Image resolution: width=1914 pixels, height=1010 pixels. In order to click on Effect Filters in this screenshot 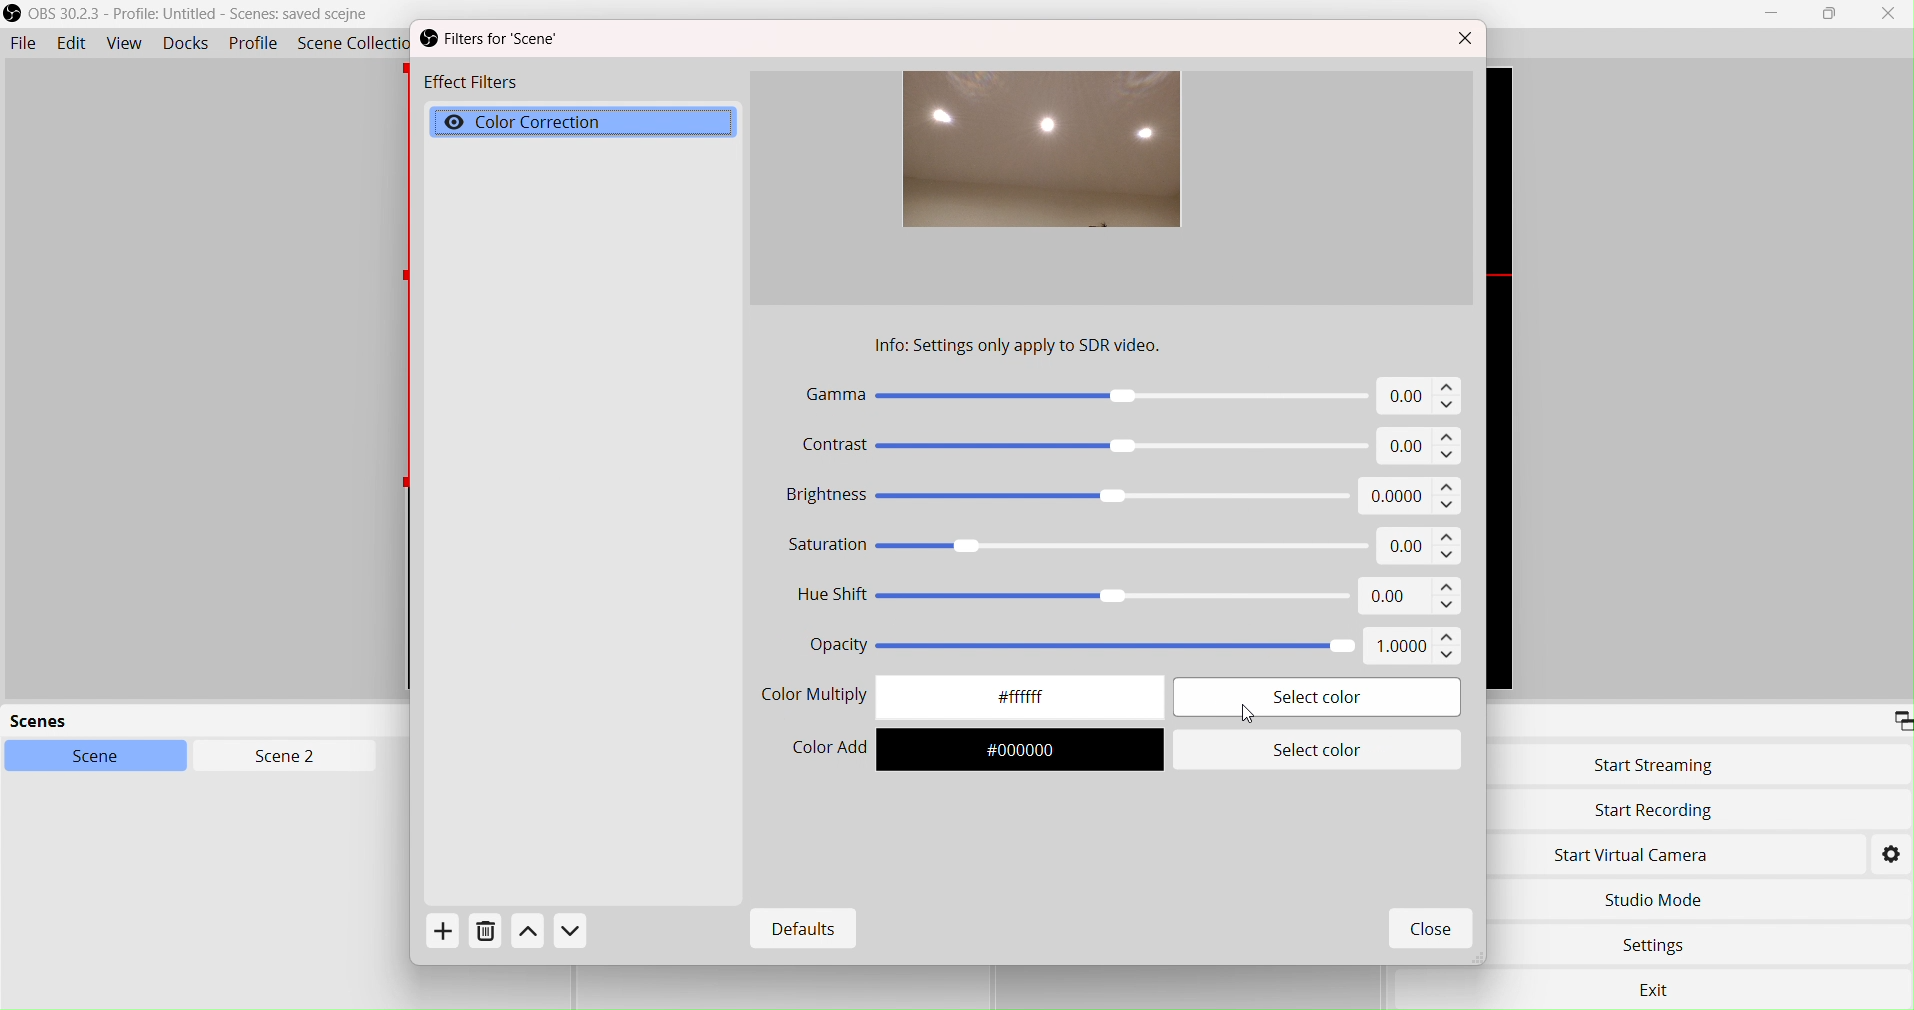, I will do `click(470, 85)`.